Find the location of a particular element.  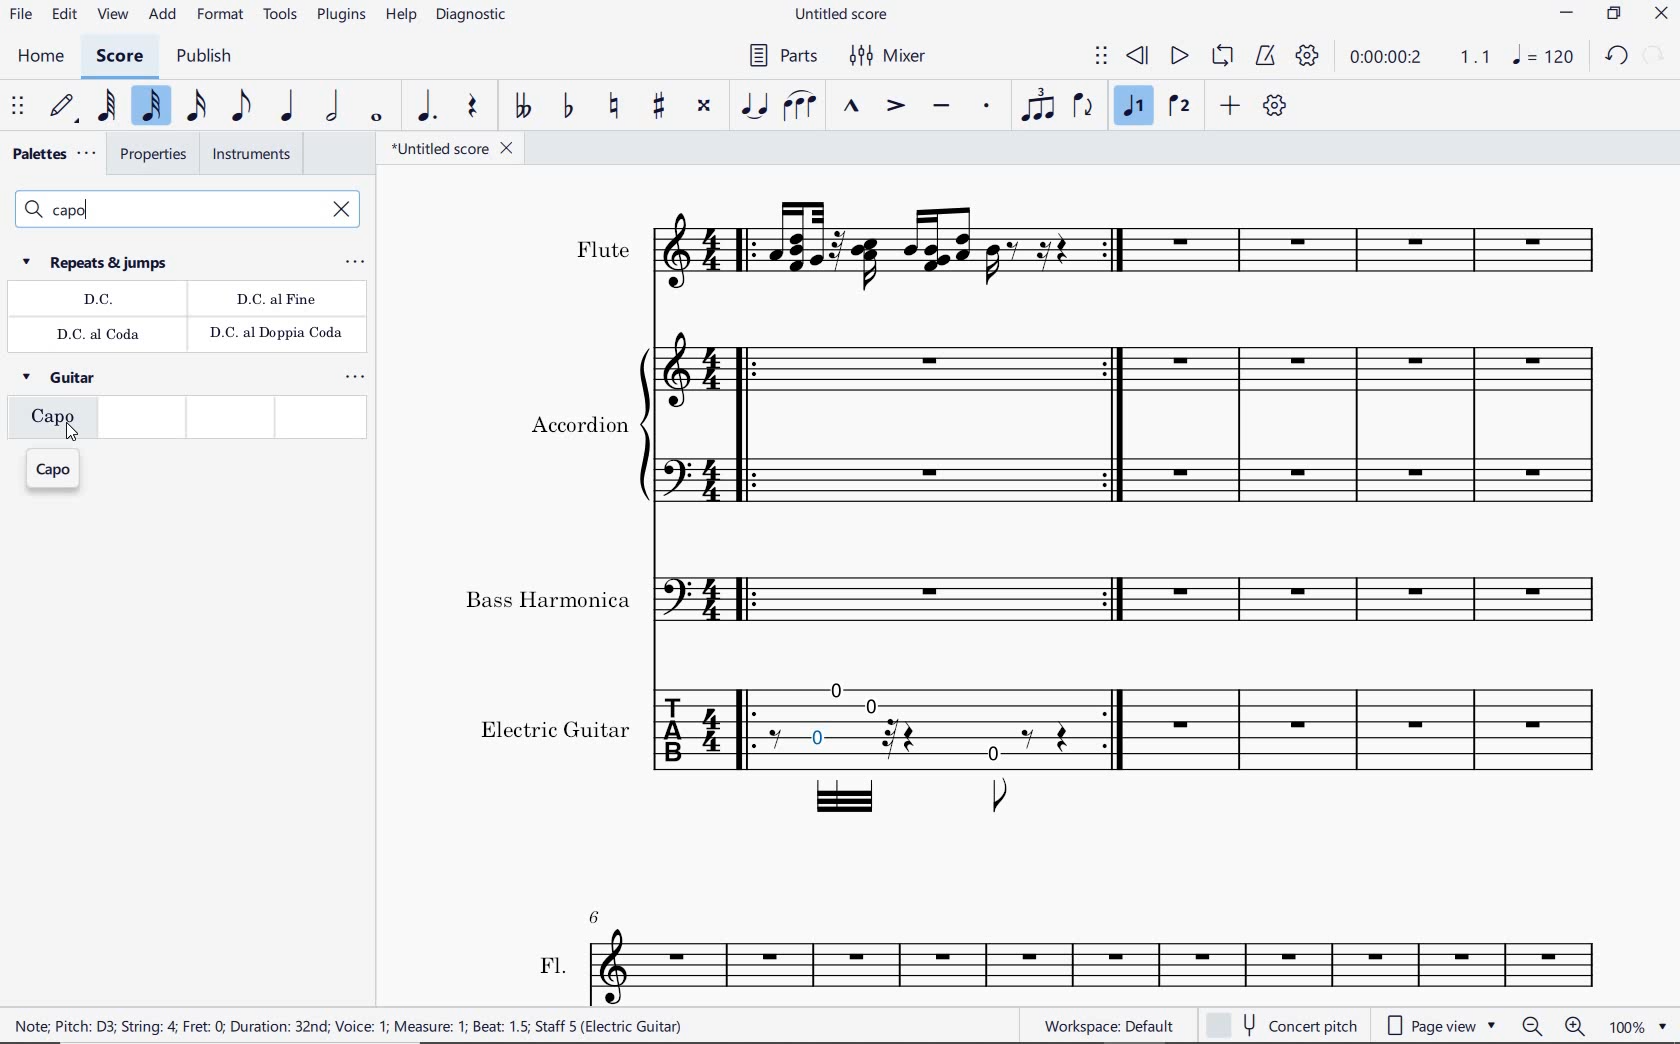

playback settings is located at coordinates (1306, 57).